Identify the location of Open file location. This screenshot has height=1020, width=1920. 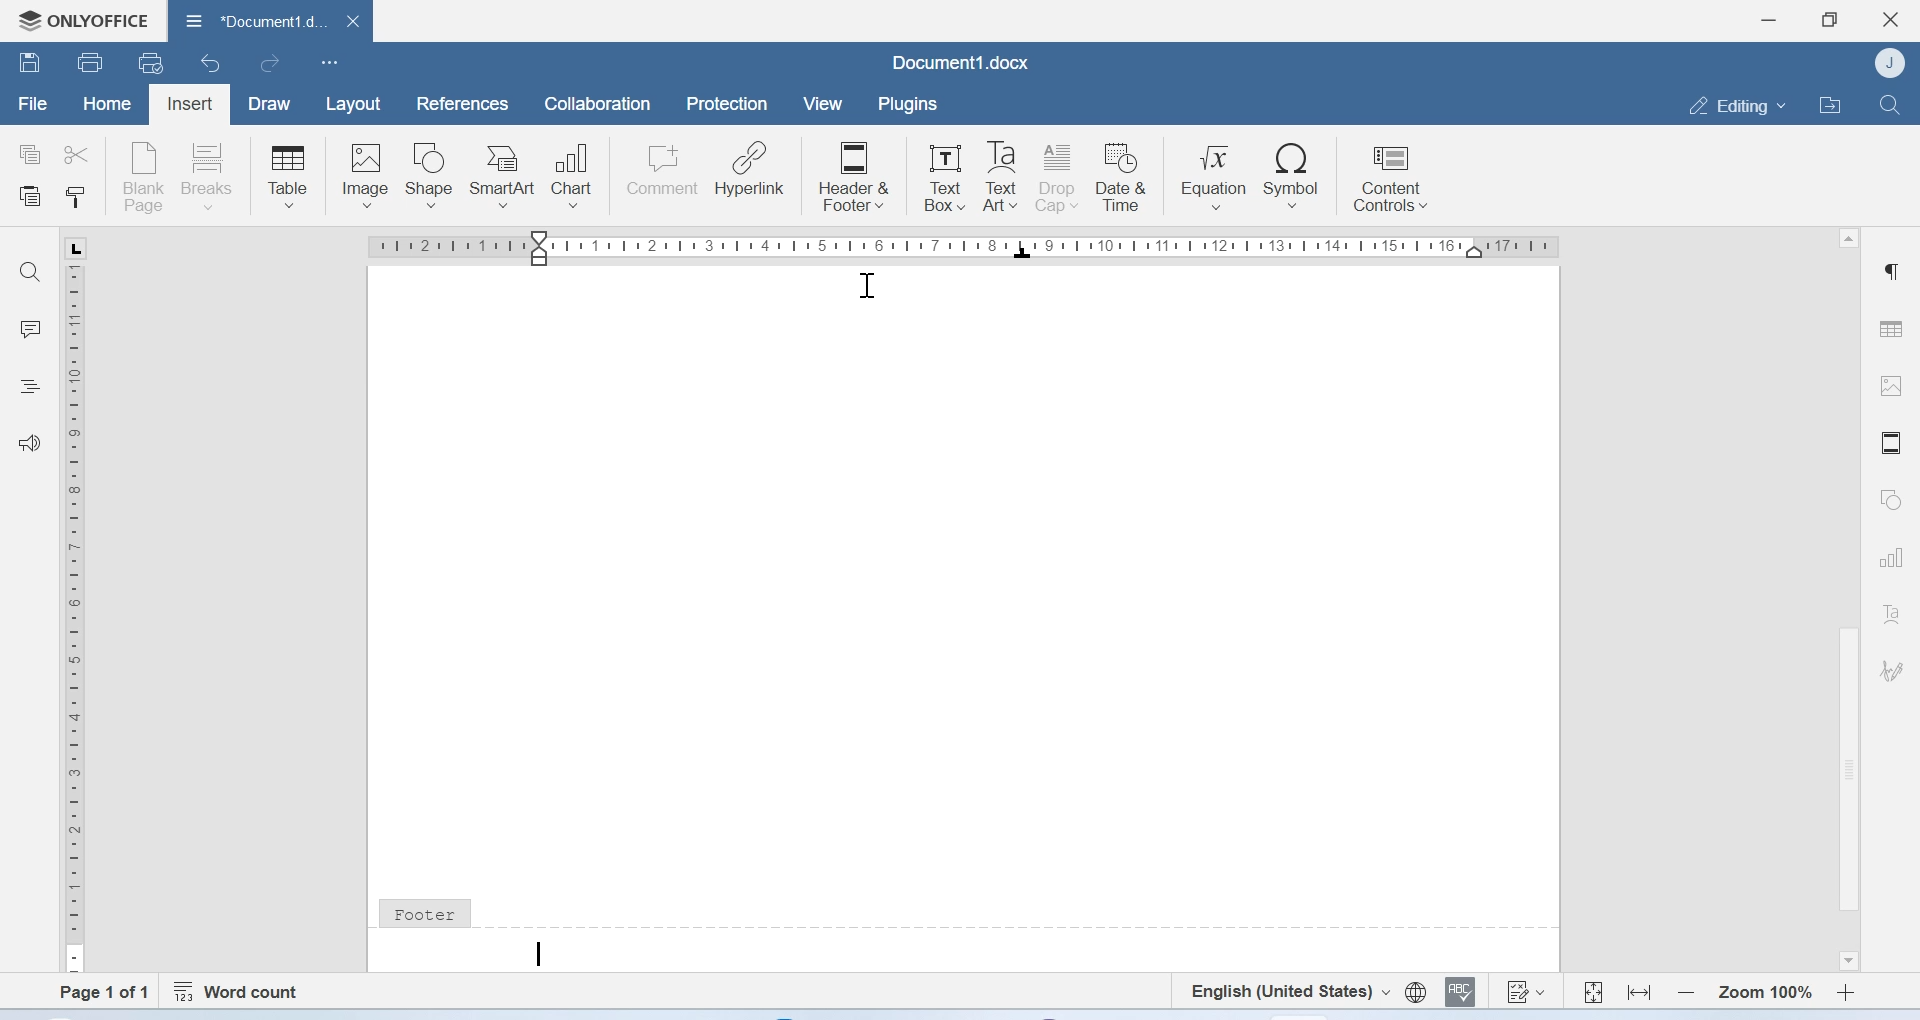
(1829, 103).